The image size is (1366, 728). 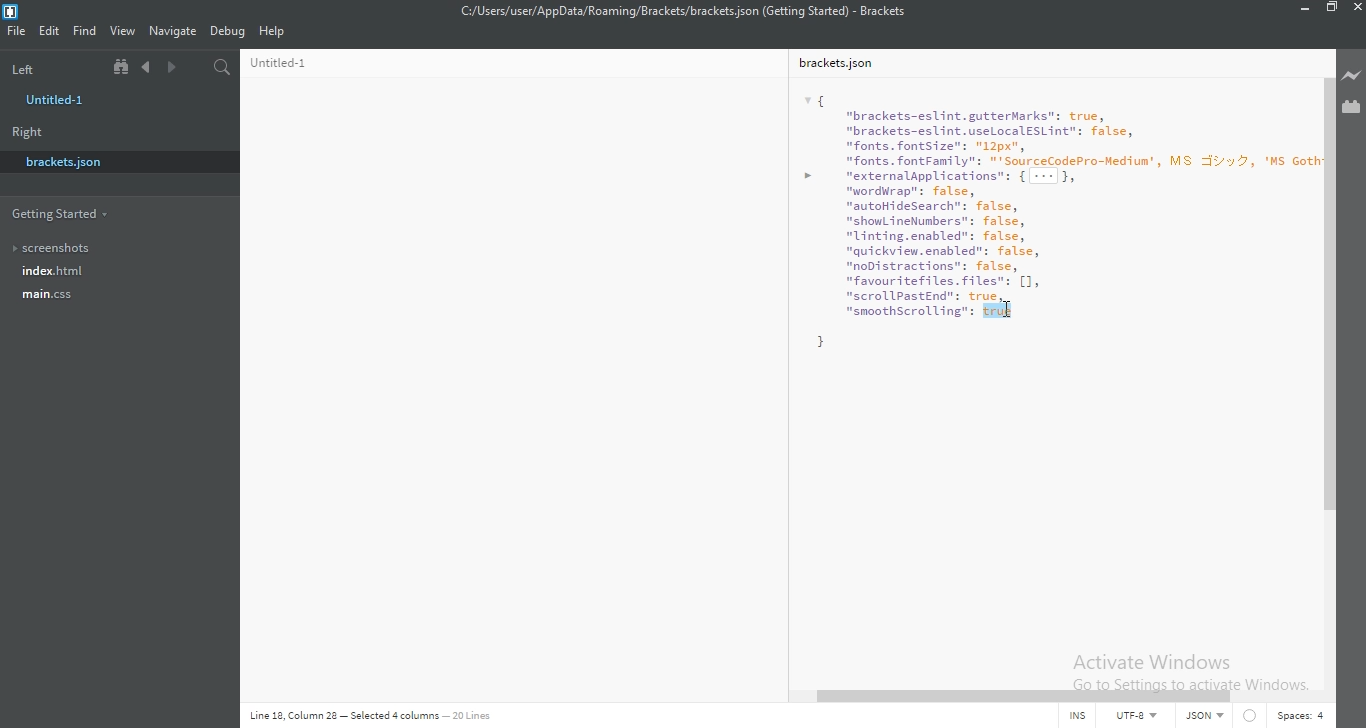 I want to click on Getting started, so click(x=84, y=213).